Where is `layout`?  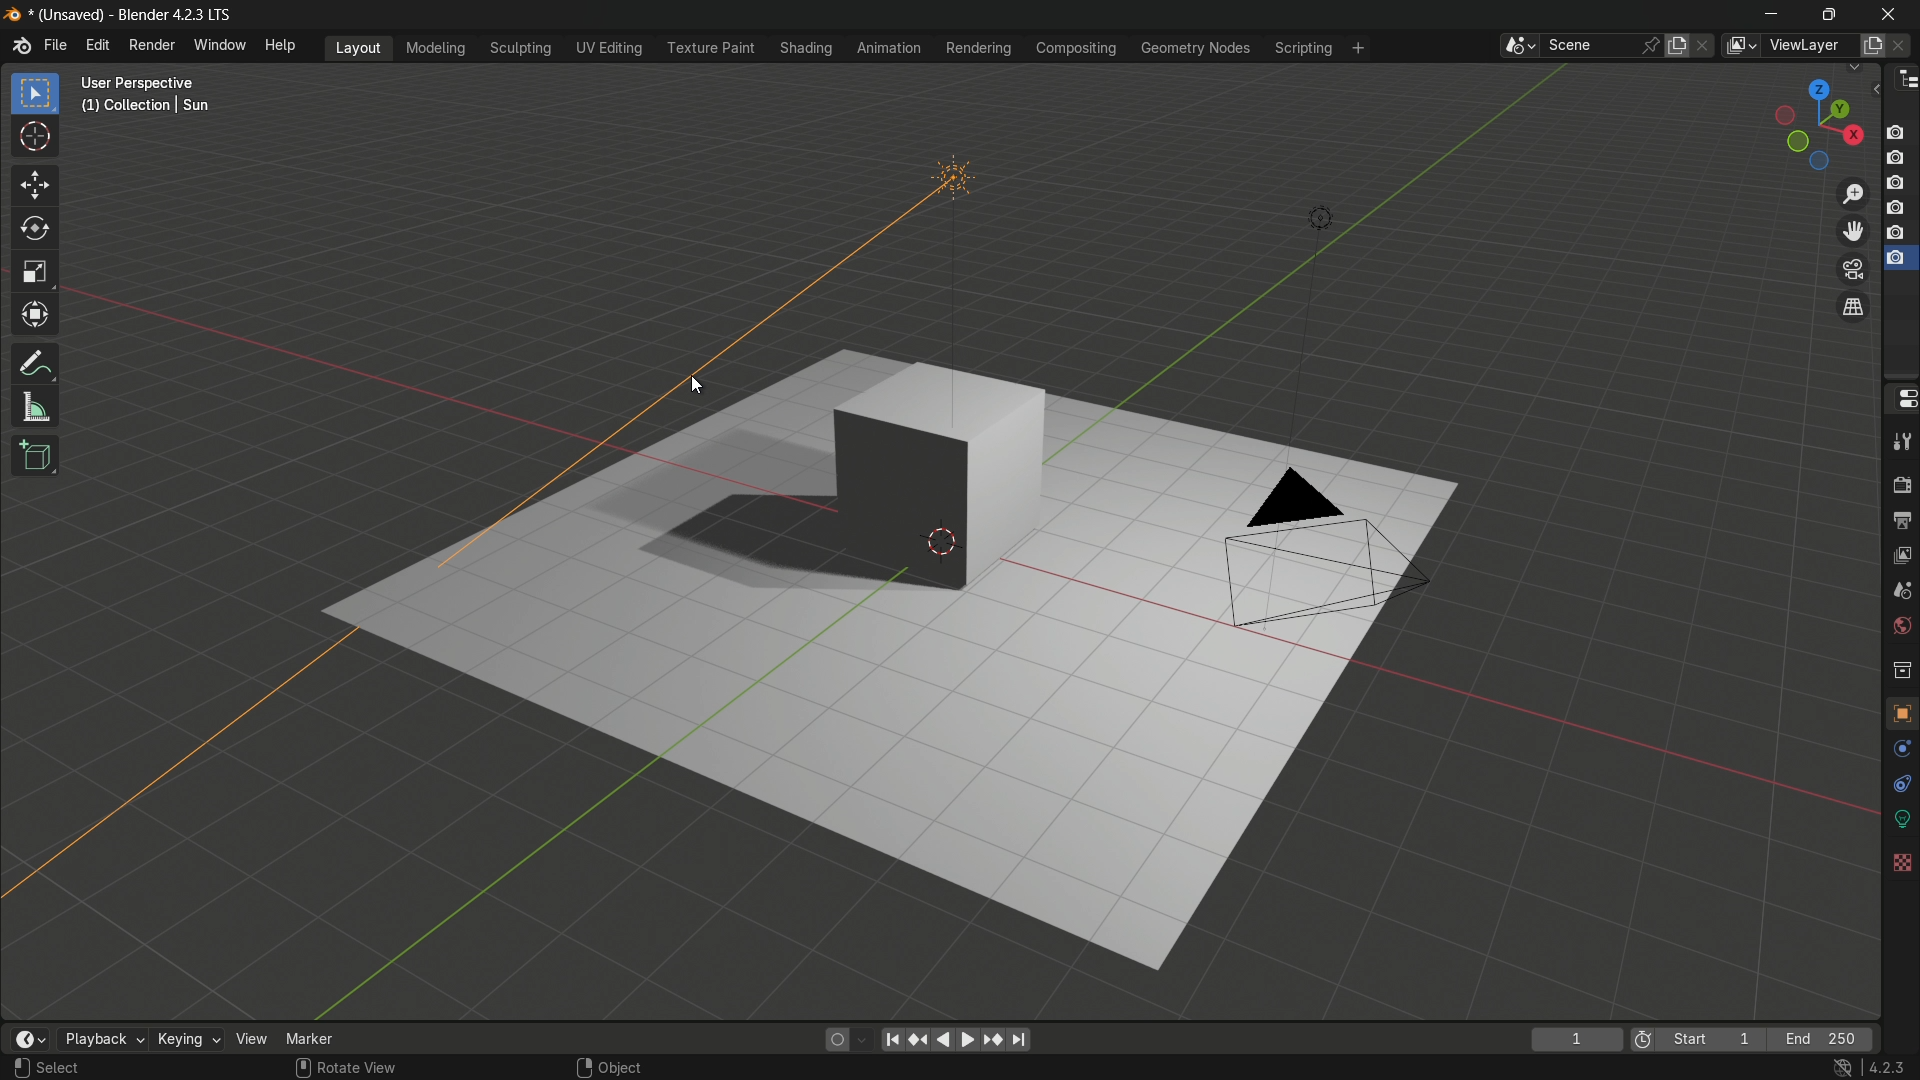 layout is located at coordinates (361, 47).